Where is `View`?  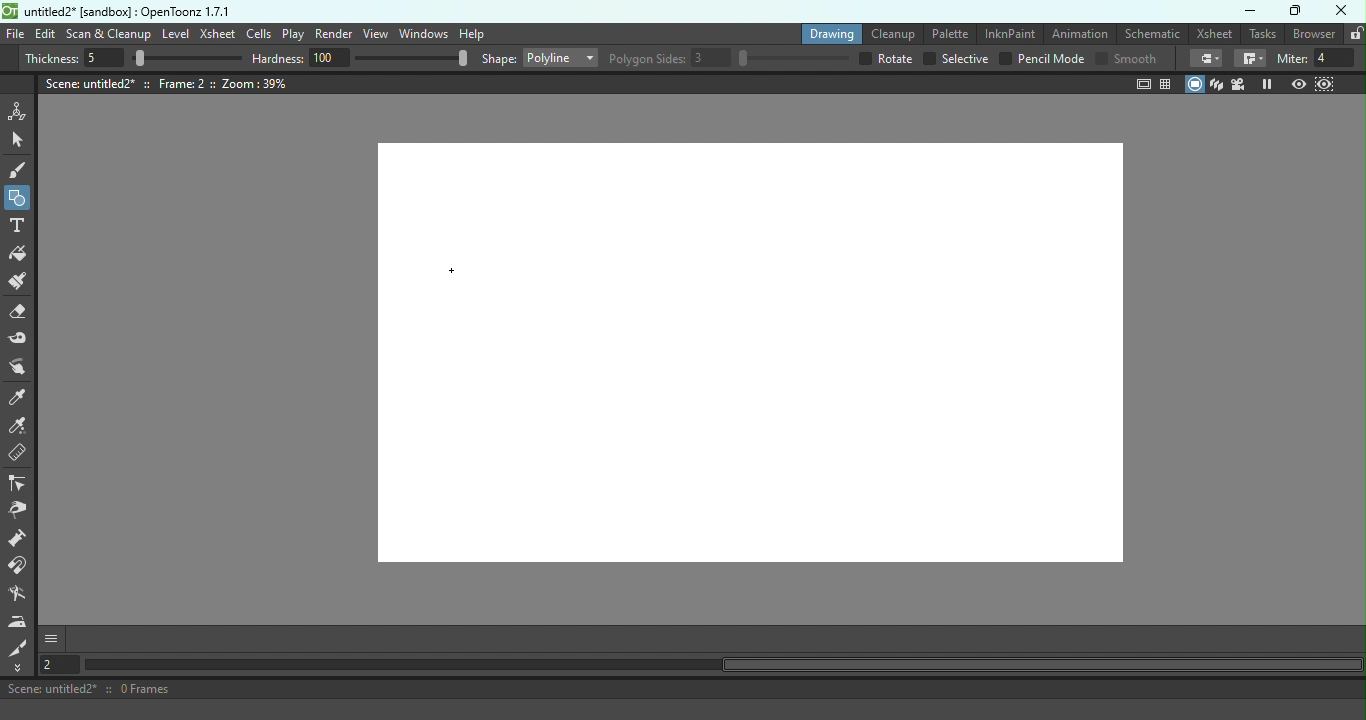
View is located at coordinates (374, 33).